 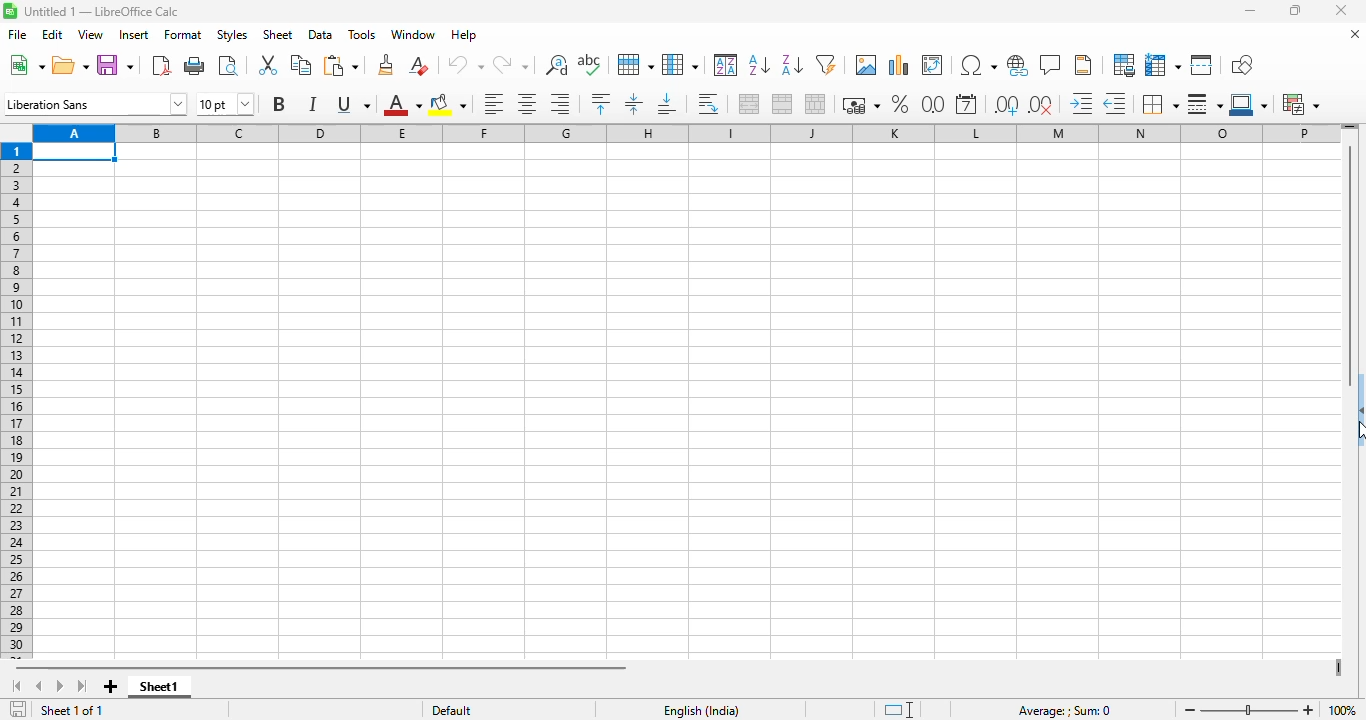 What do you see at coordinates (341, 65) in the screenshot?
I see `paste` at bounding box center [341, 65].